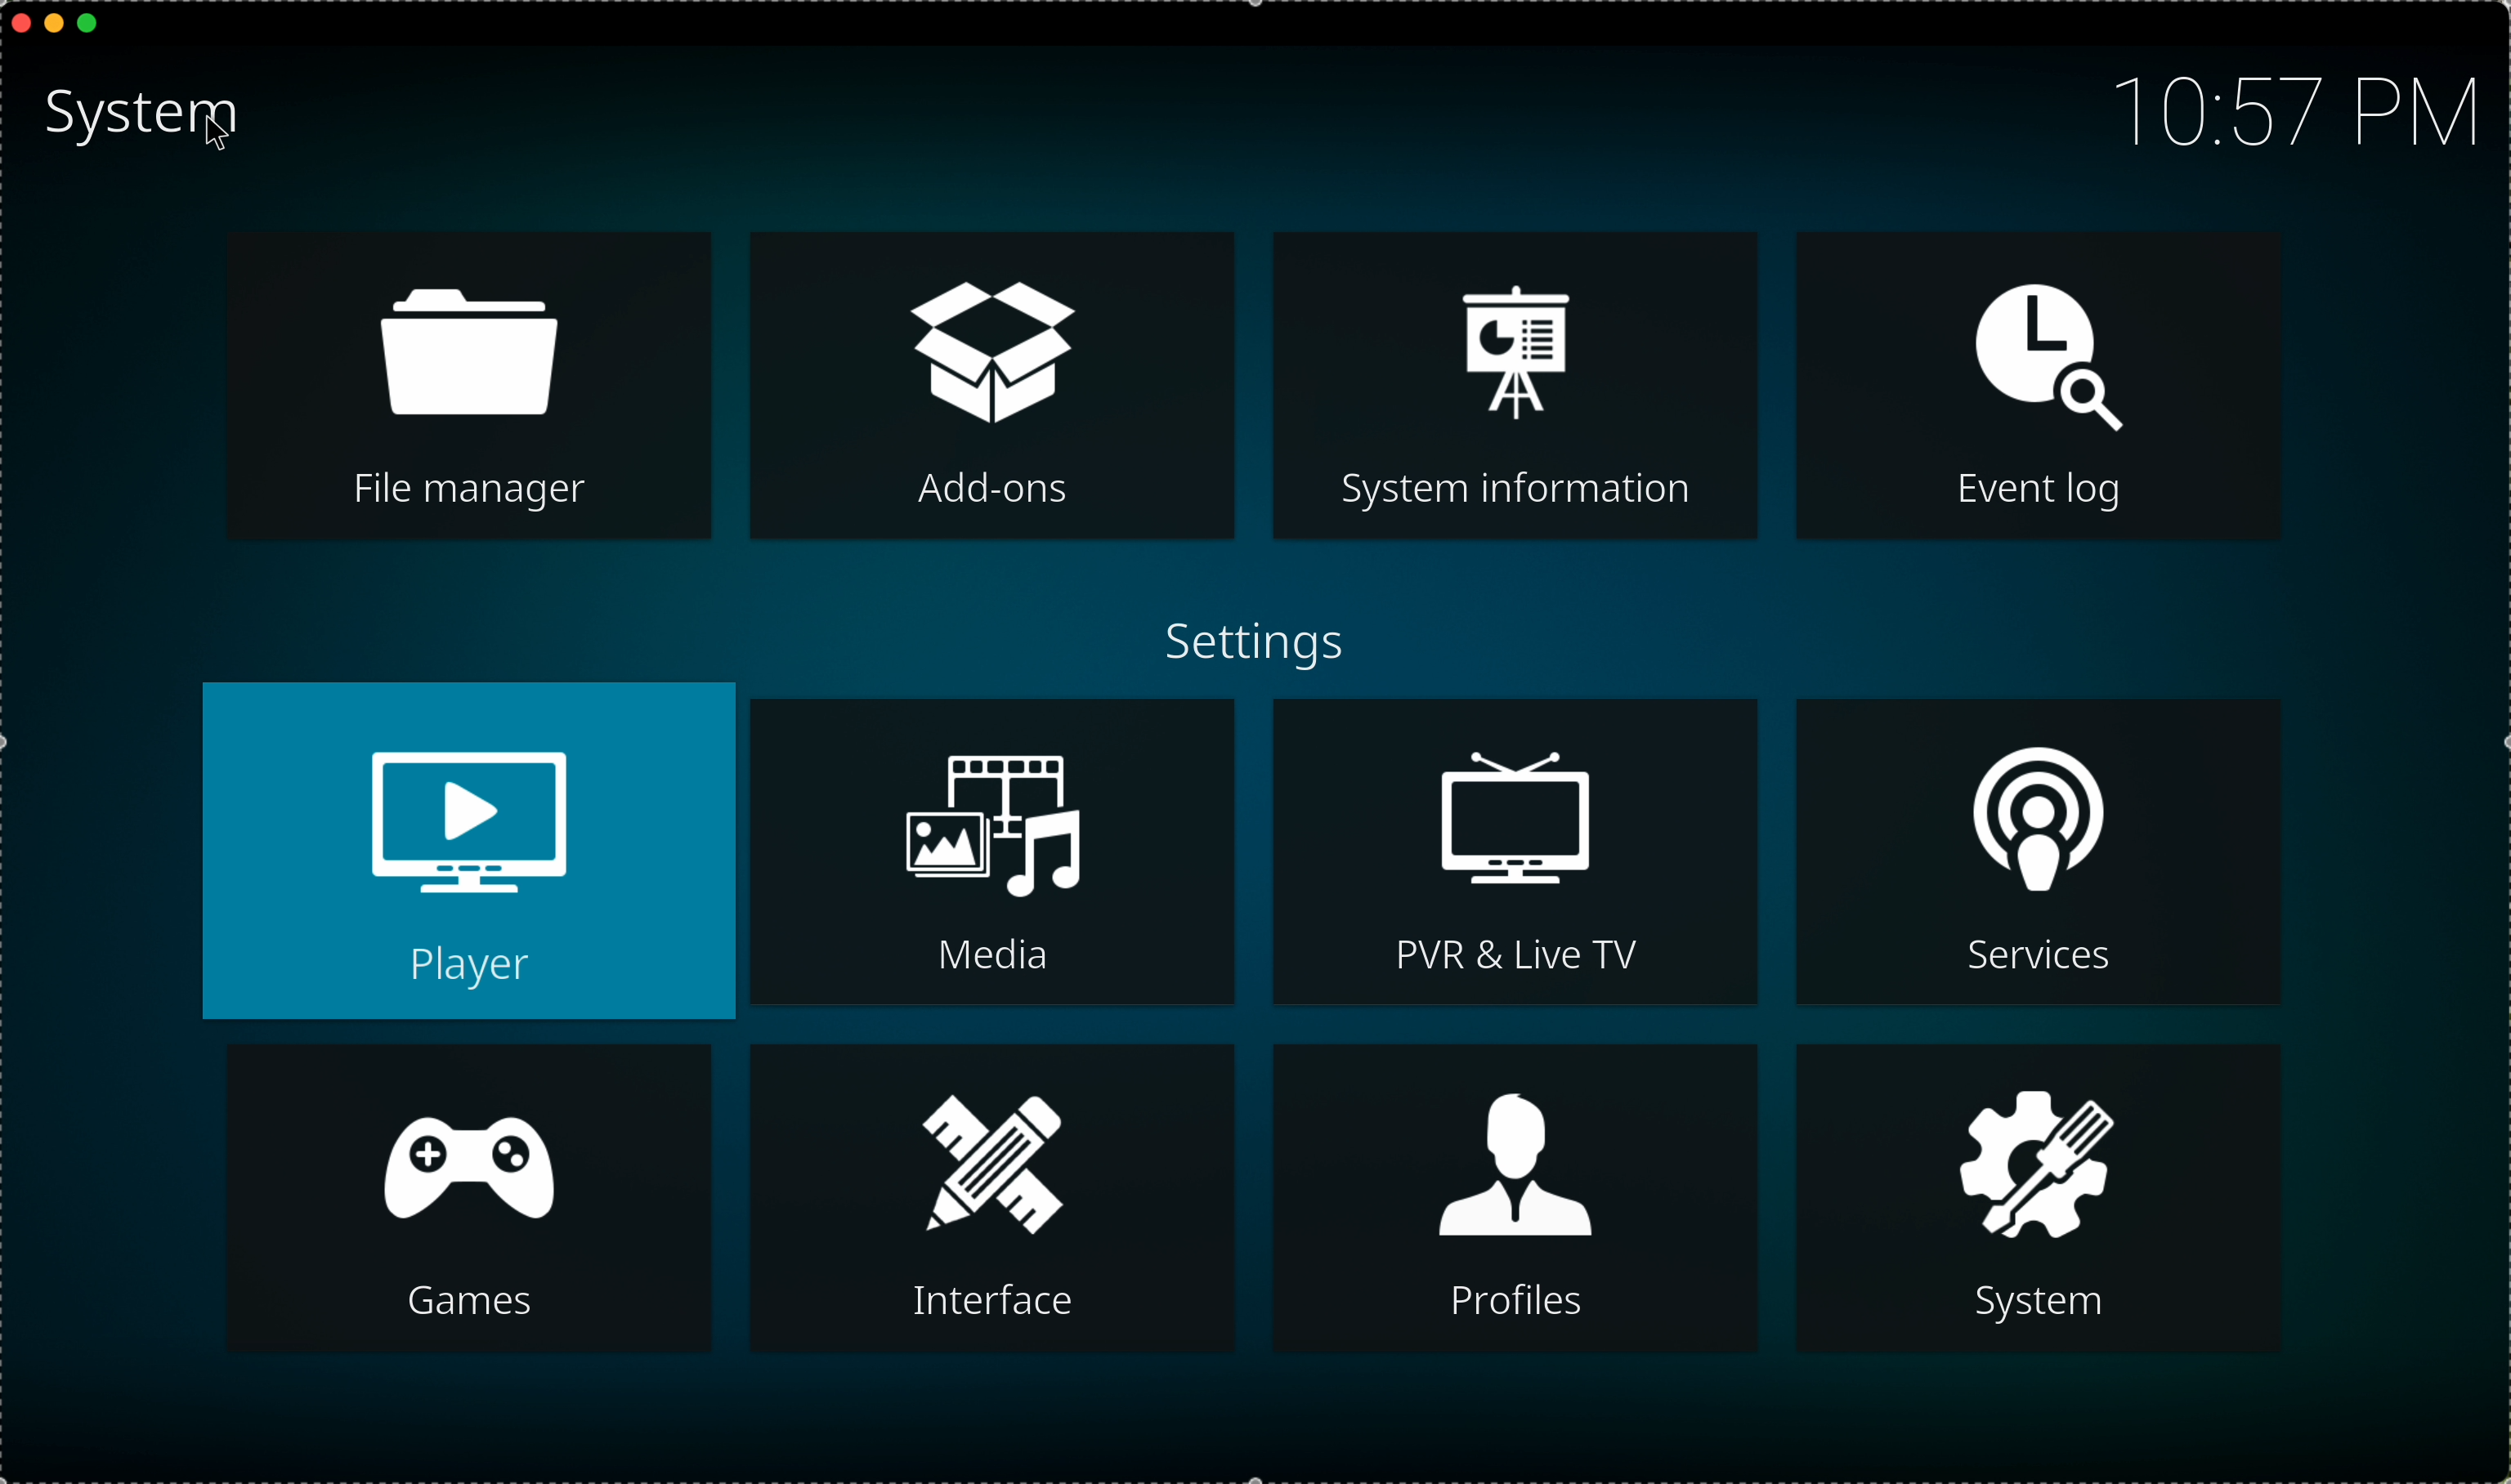 This screenshot has height=1484, width=2511. What do you see at coordinates (16, 21) in the screenshot?
I see `close ` at bounding box center [16, 21].